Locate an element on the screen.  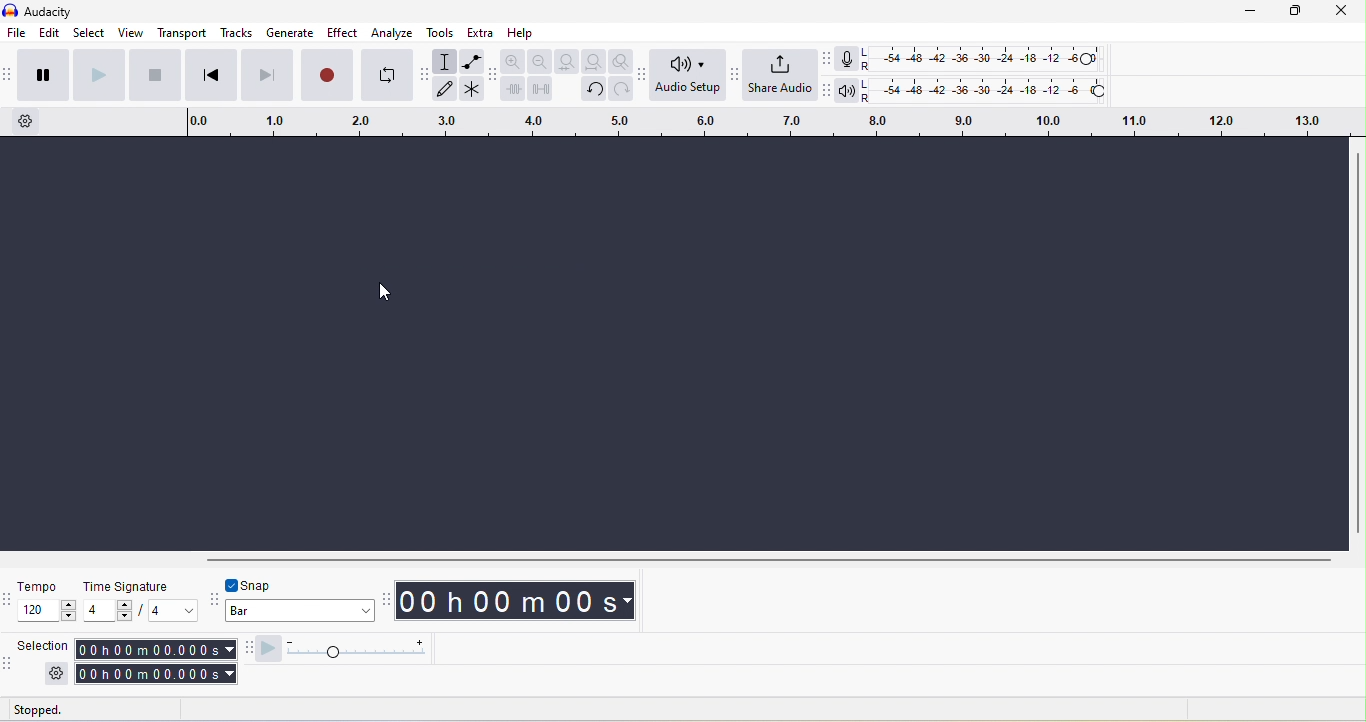
playback meter toolbar is located at coordinates (826, 91).